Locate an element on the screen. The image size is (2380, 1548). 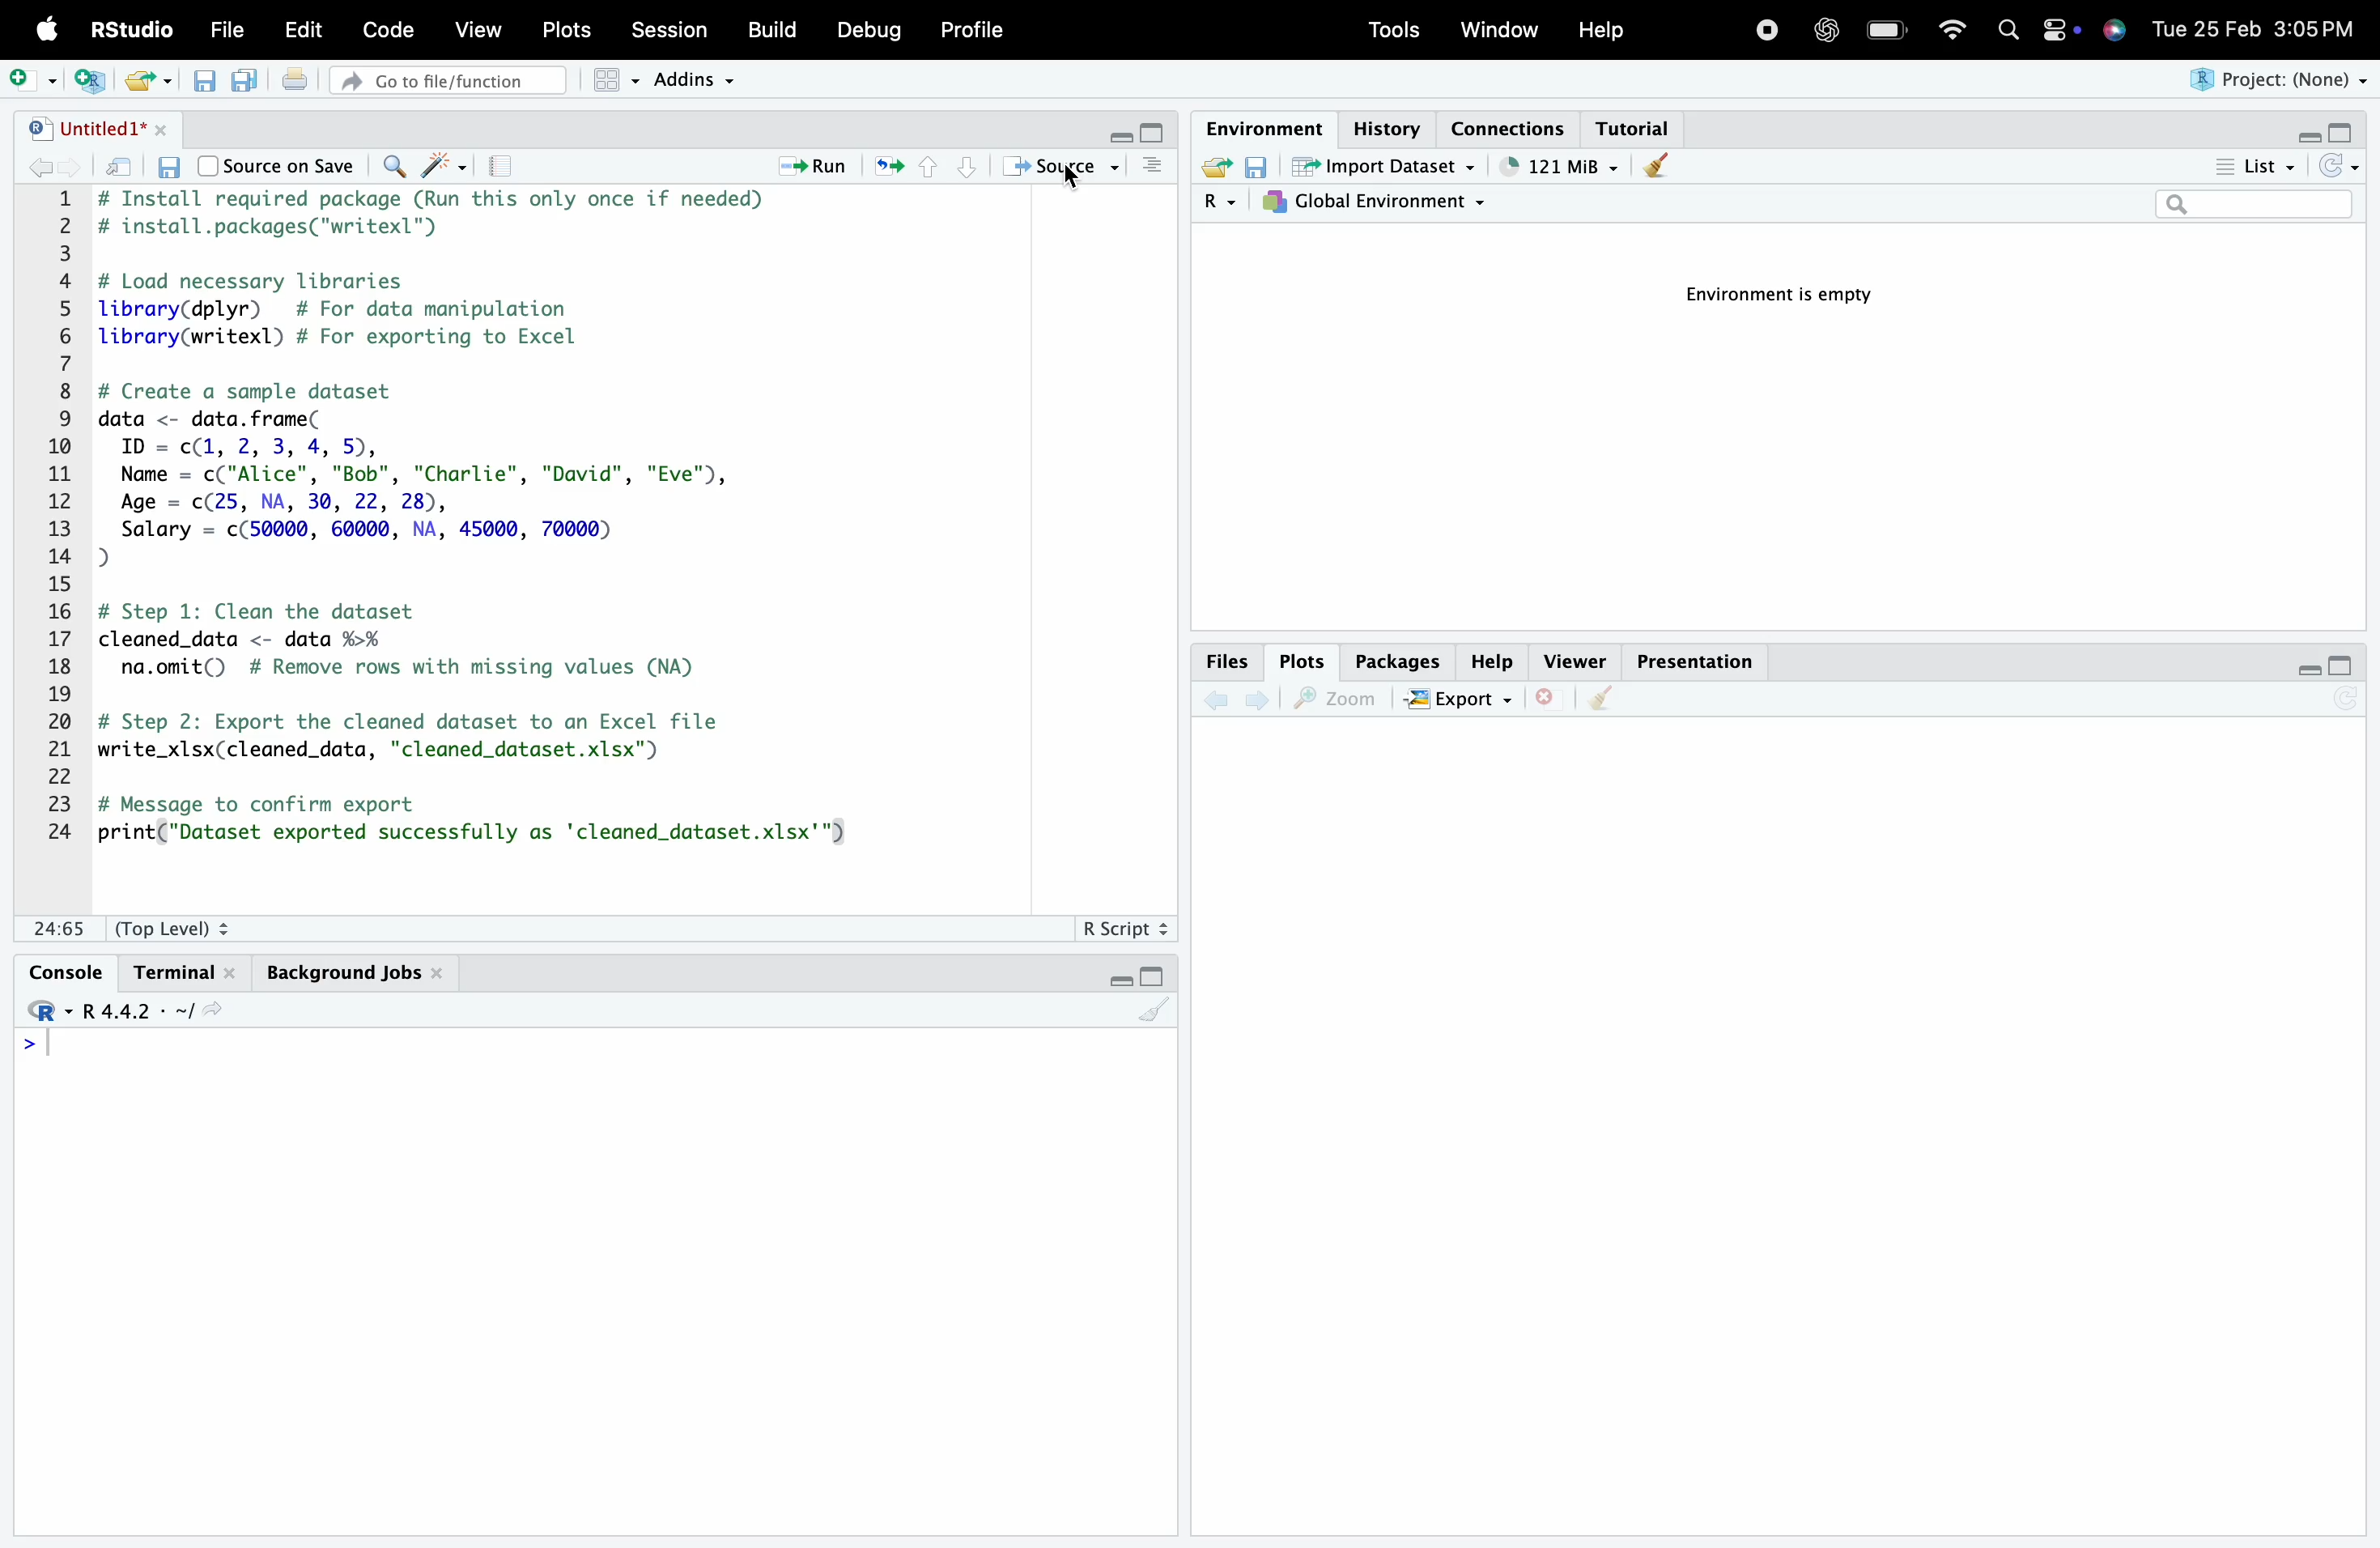
R is located at coordinates (1223, 203).